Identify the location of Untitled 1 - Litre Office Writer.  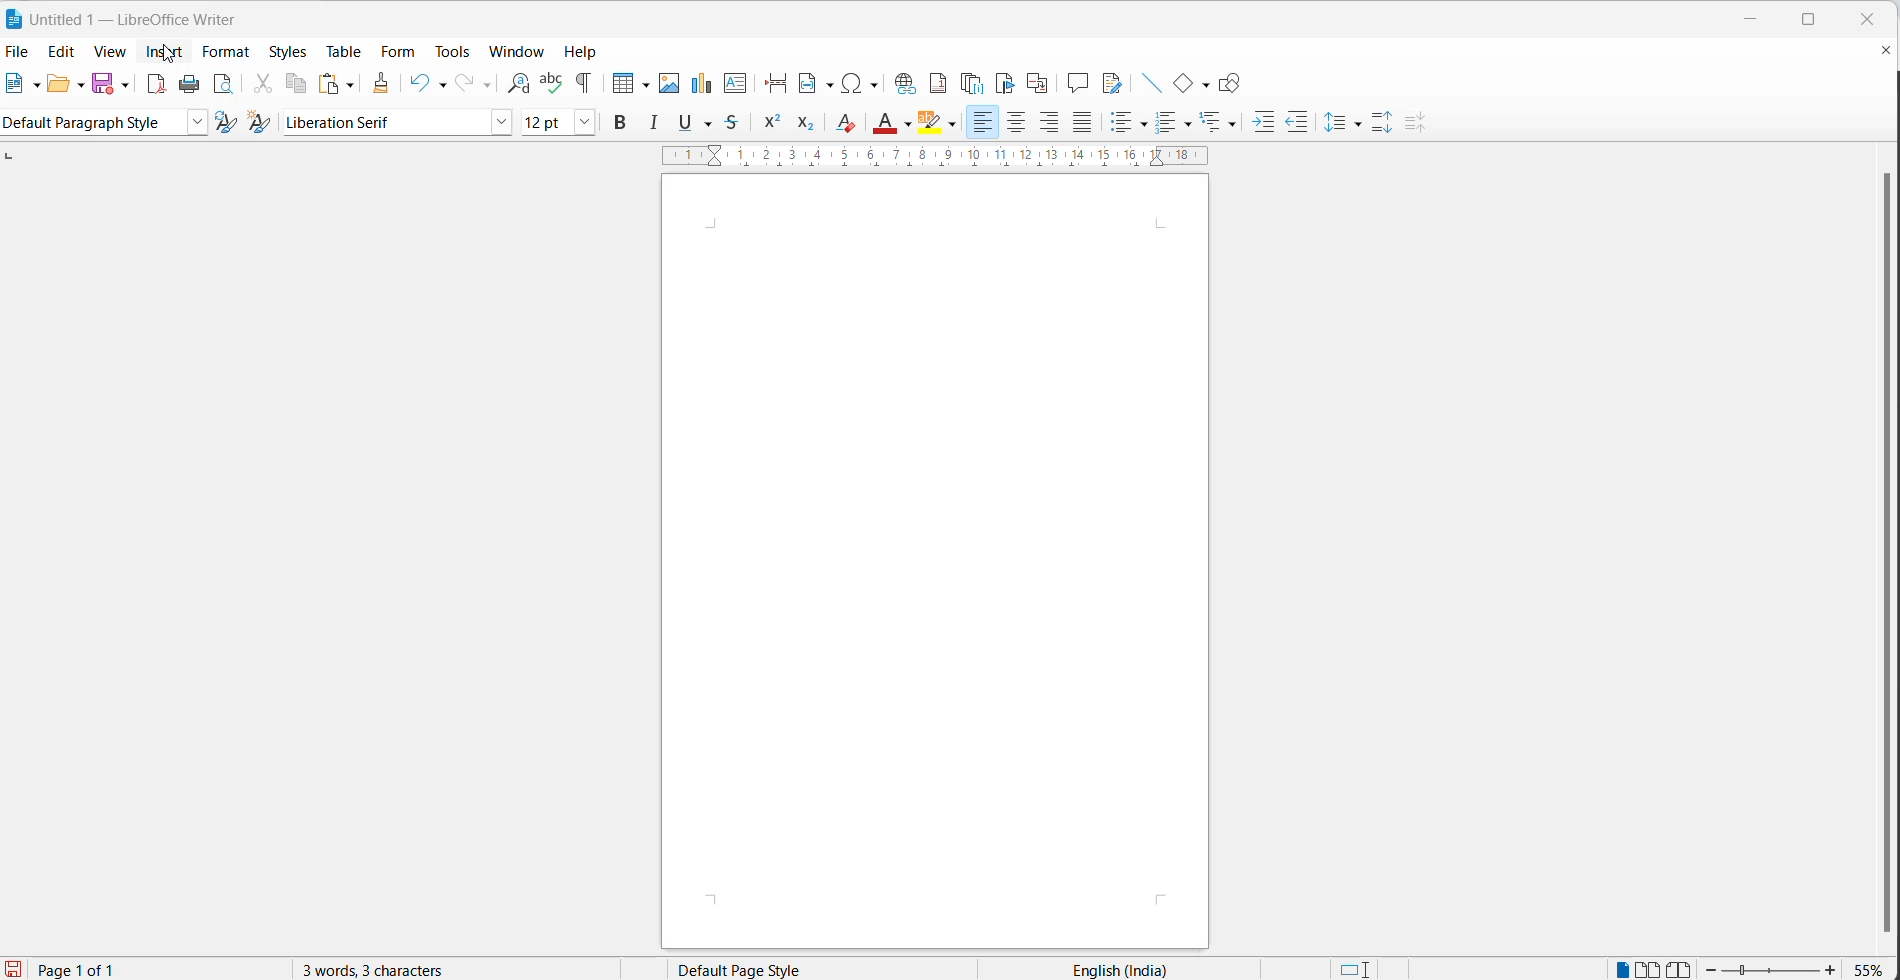
(134, 18).